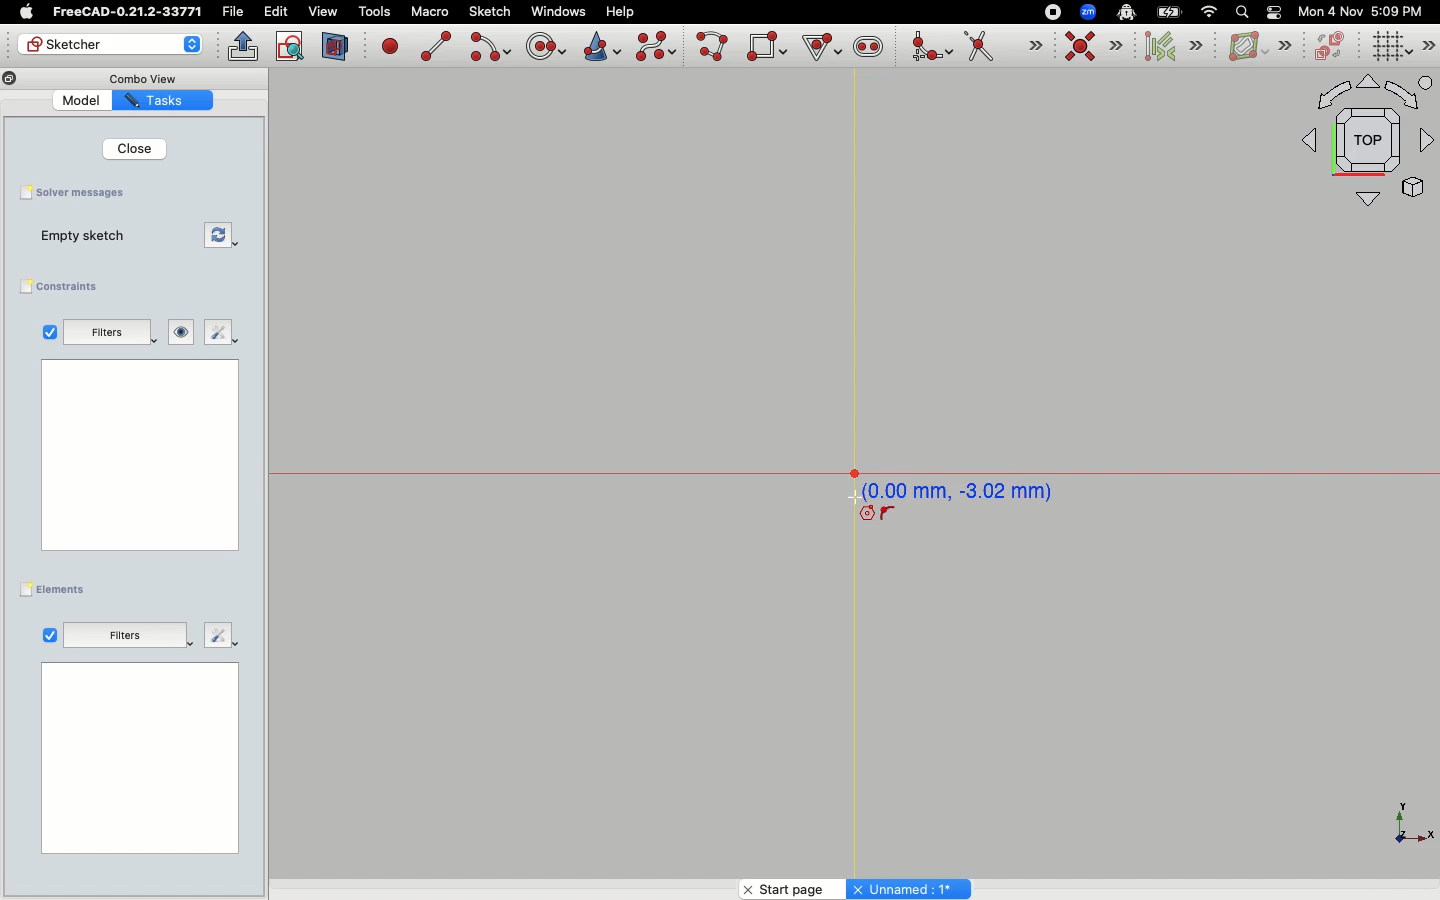 The width and height of the screenshot is (1440, 900). I want to click on Constraint coincident, so click(1094, 47).